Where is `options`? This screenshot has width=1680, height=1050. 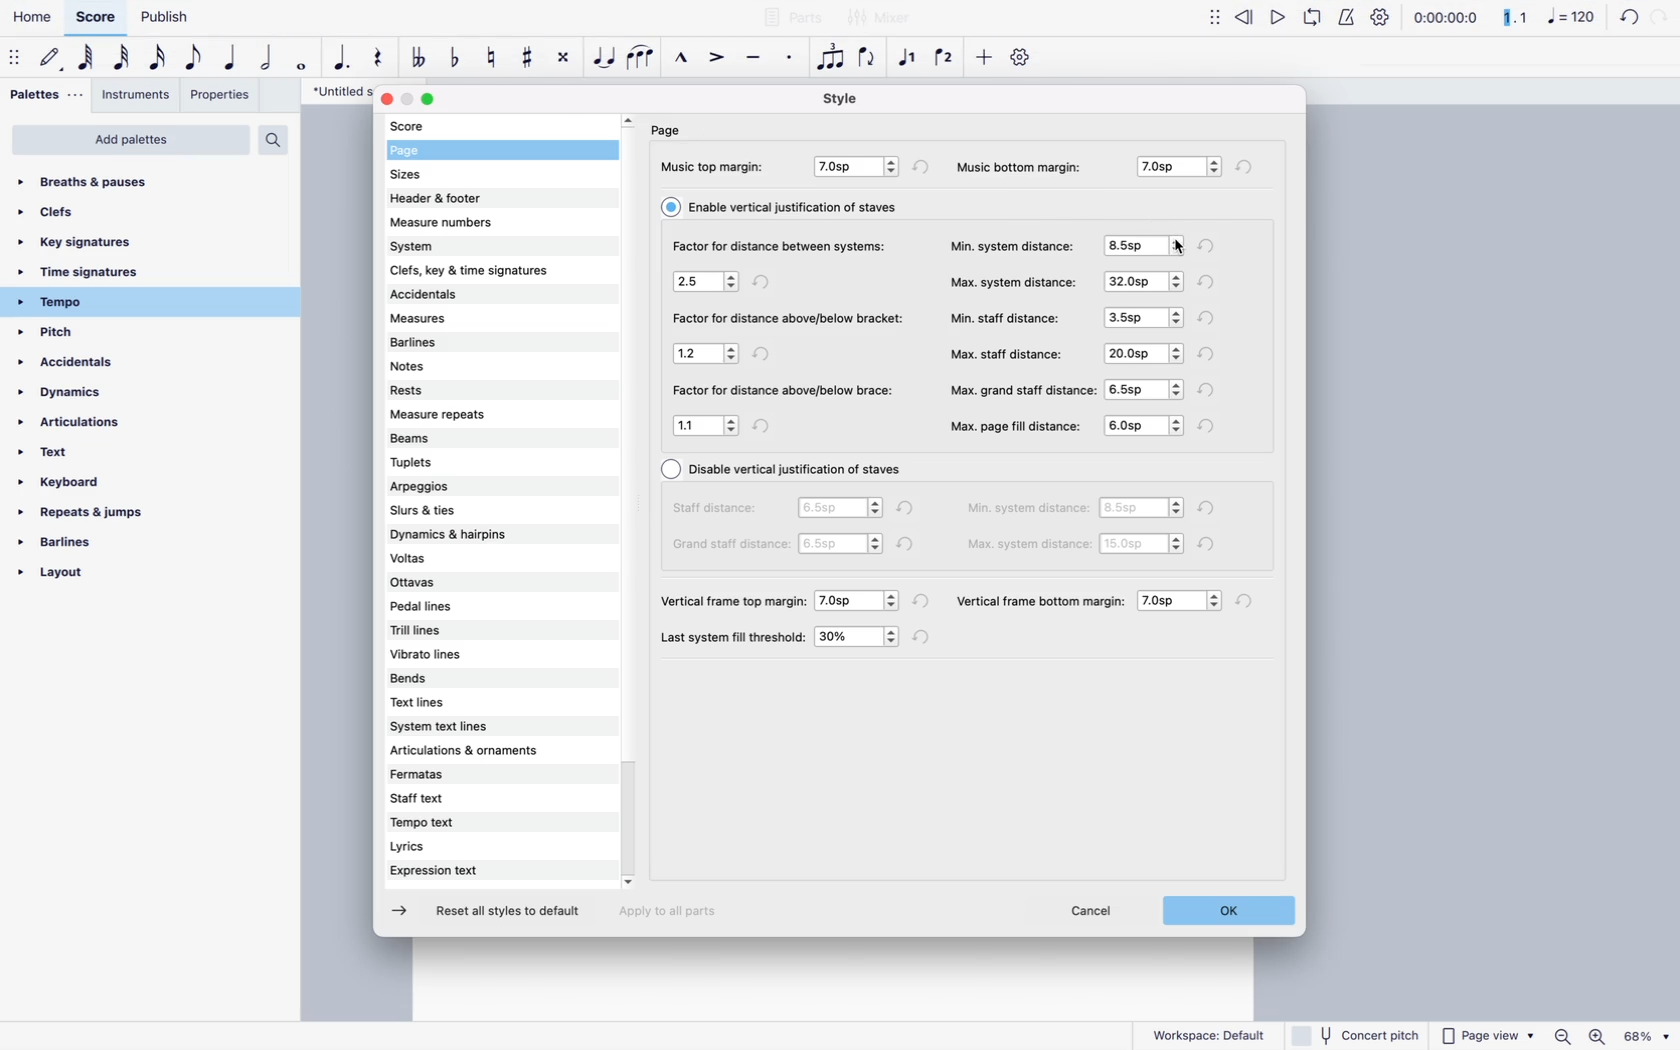
options is located at coordinates (1141, 316).